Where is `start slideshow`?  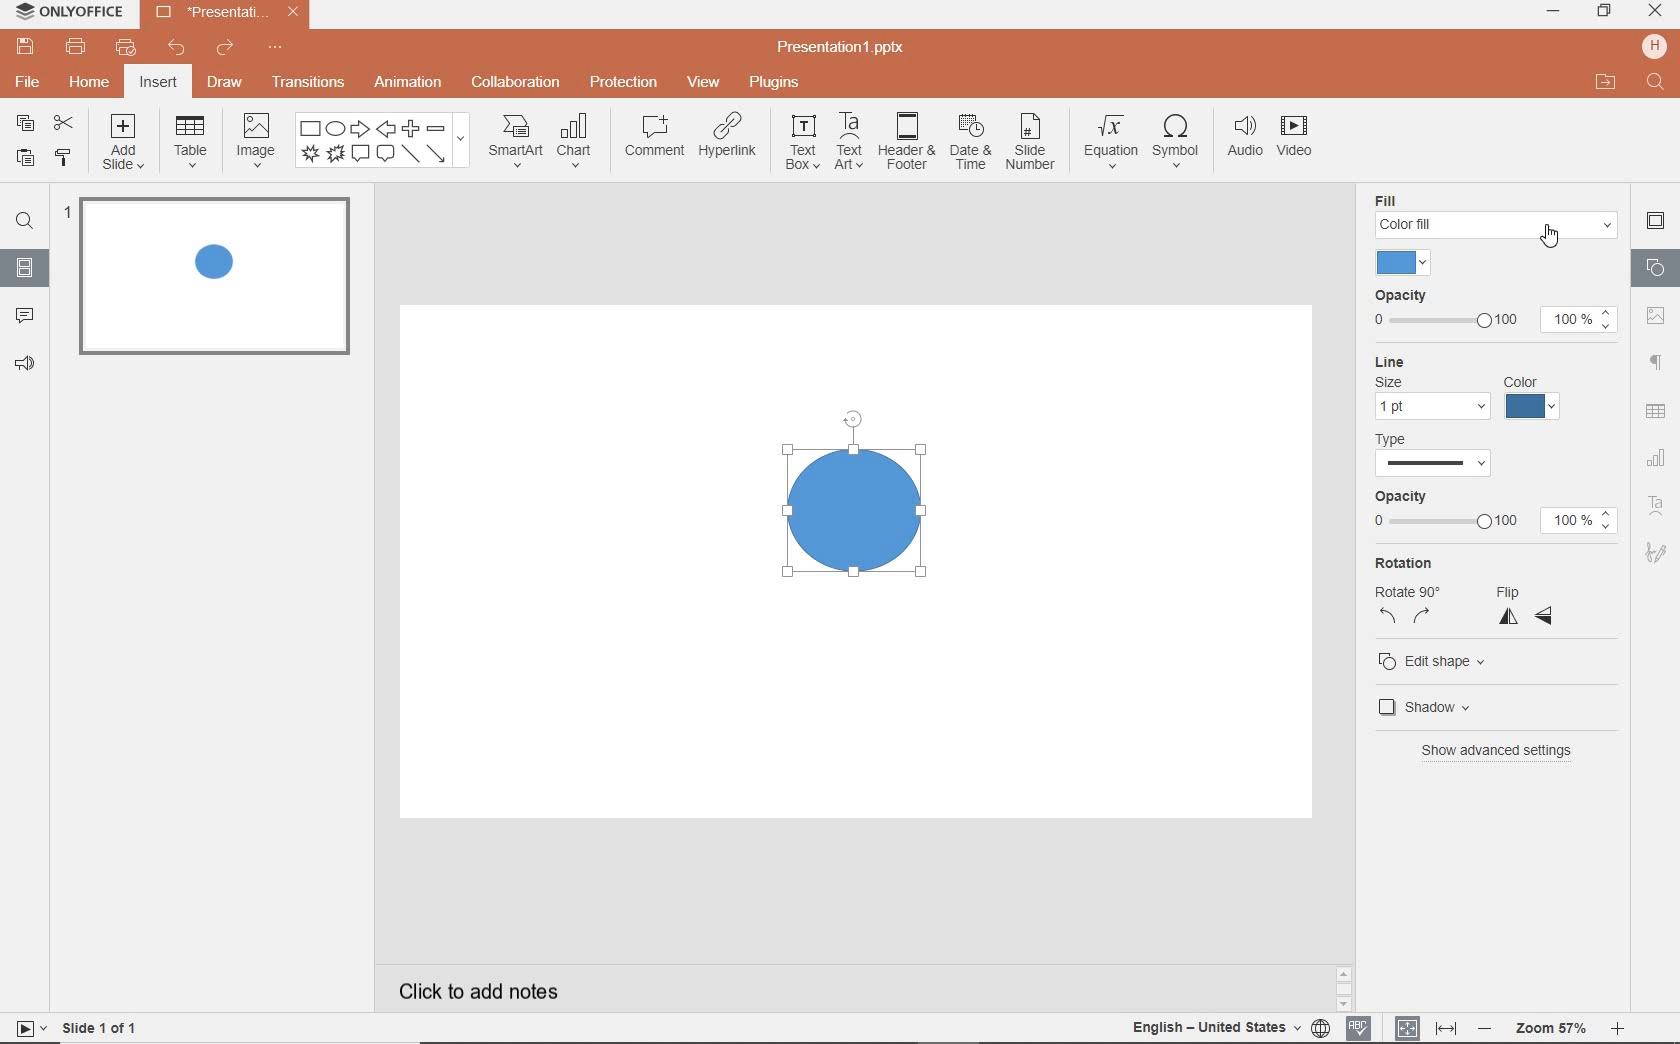 start slideshow is located at coordinates (27, 1028).